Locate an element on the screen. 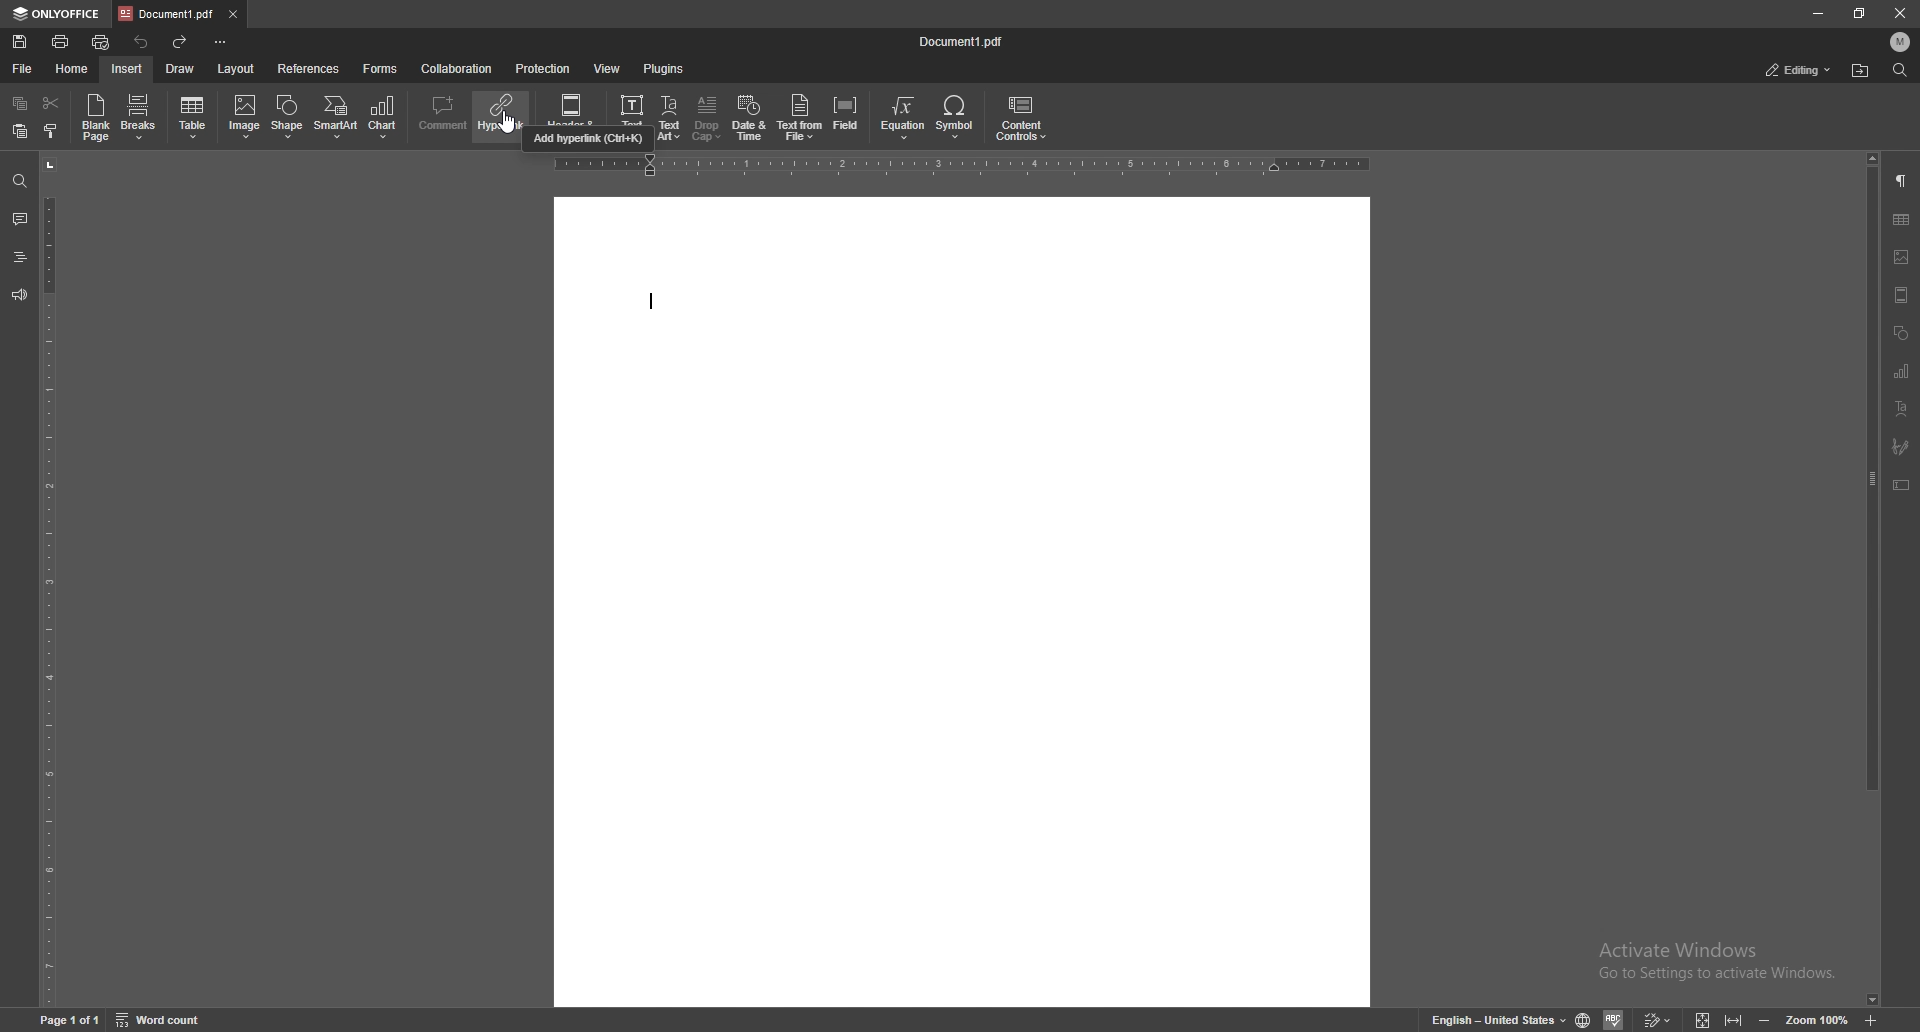 The width and height of the screenshot is (1920, 1032). layout is located at coordinates (239, 68).